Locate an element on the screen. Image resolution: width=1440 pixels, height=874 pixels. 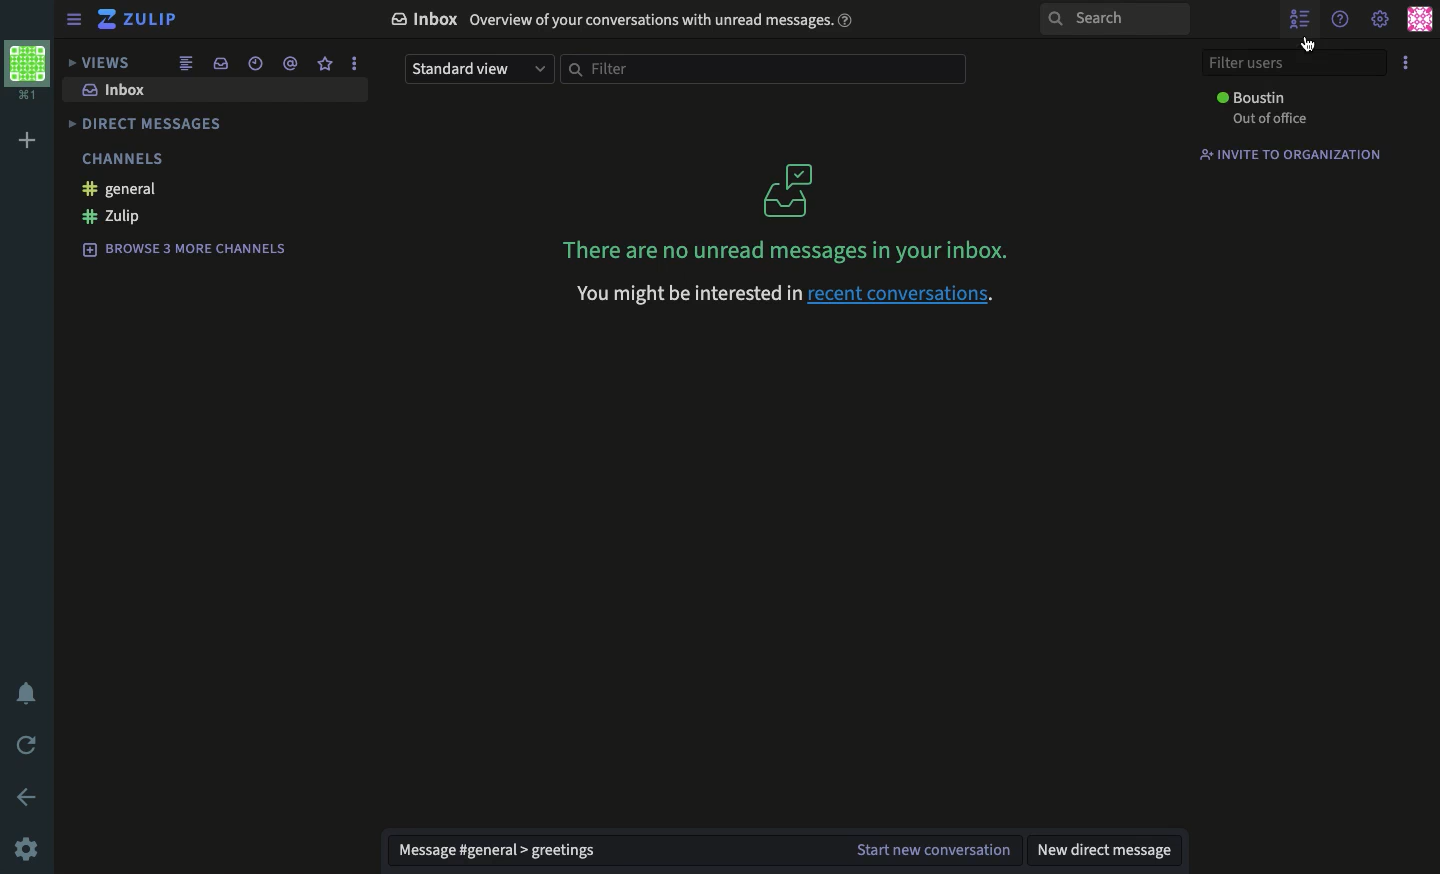
help is located at coordinates (1341, 19).